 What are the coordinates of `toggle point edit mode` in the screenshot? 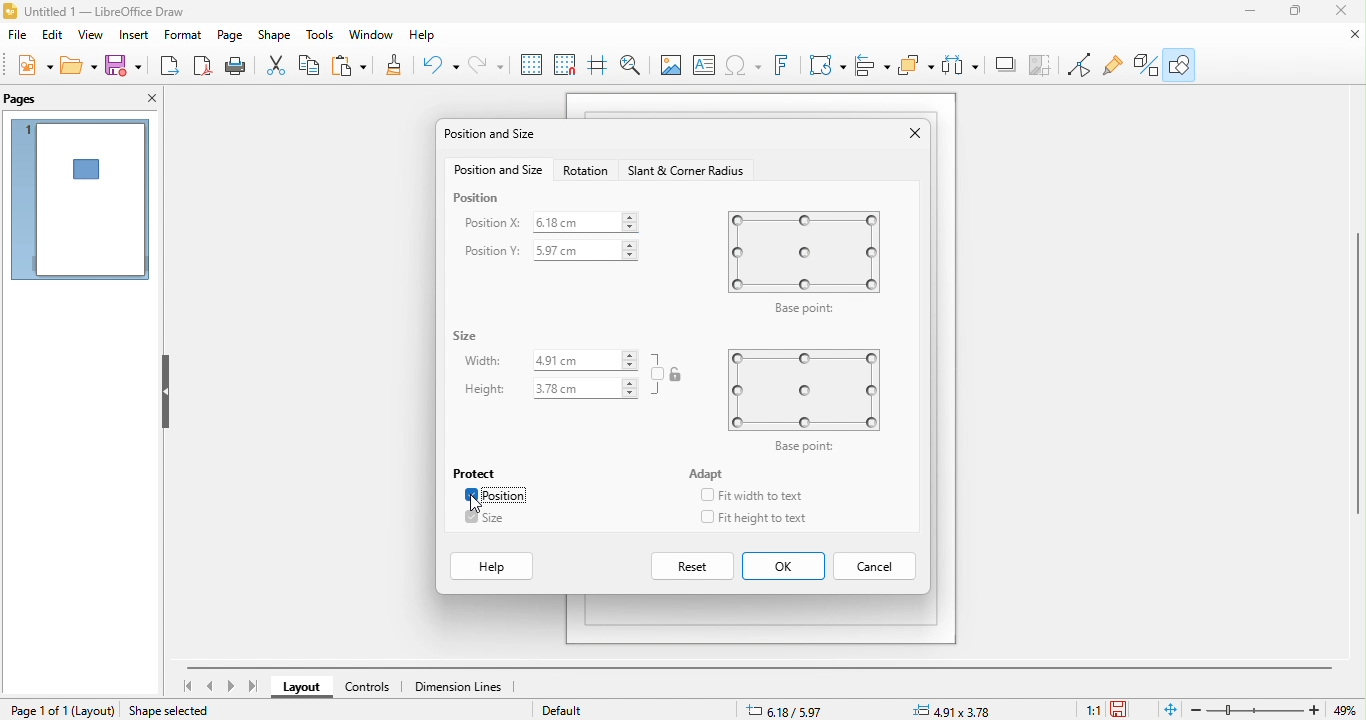 It's located at (1081, 66).